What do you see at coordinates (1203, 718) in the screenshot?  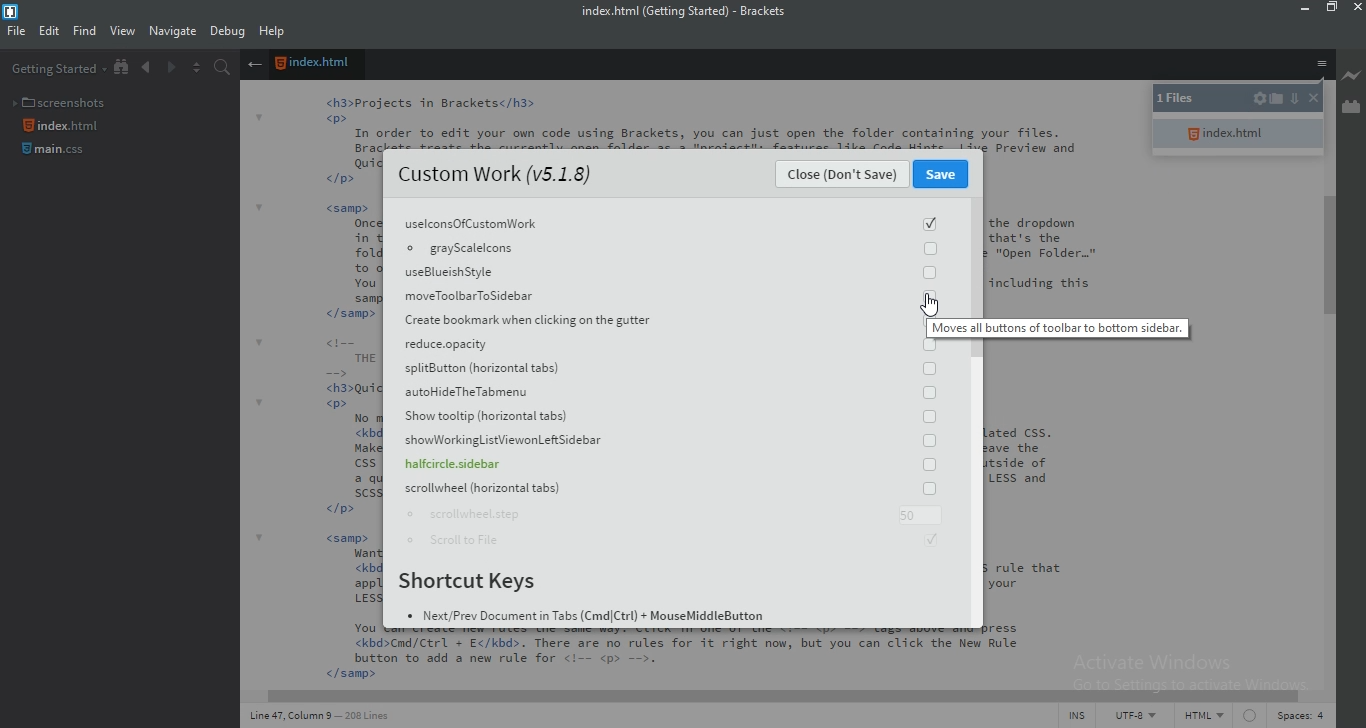 I see `HTML` at bounding box center [1203, 718].